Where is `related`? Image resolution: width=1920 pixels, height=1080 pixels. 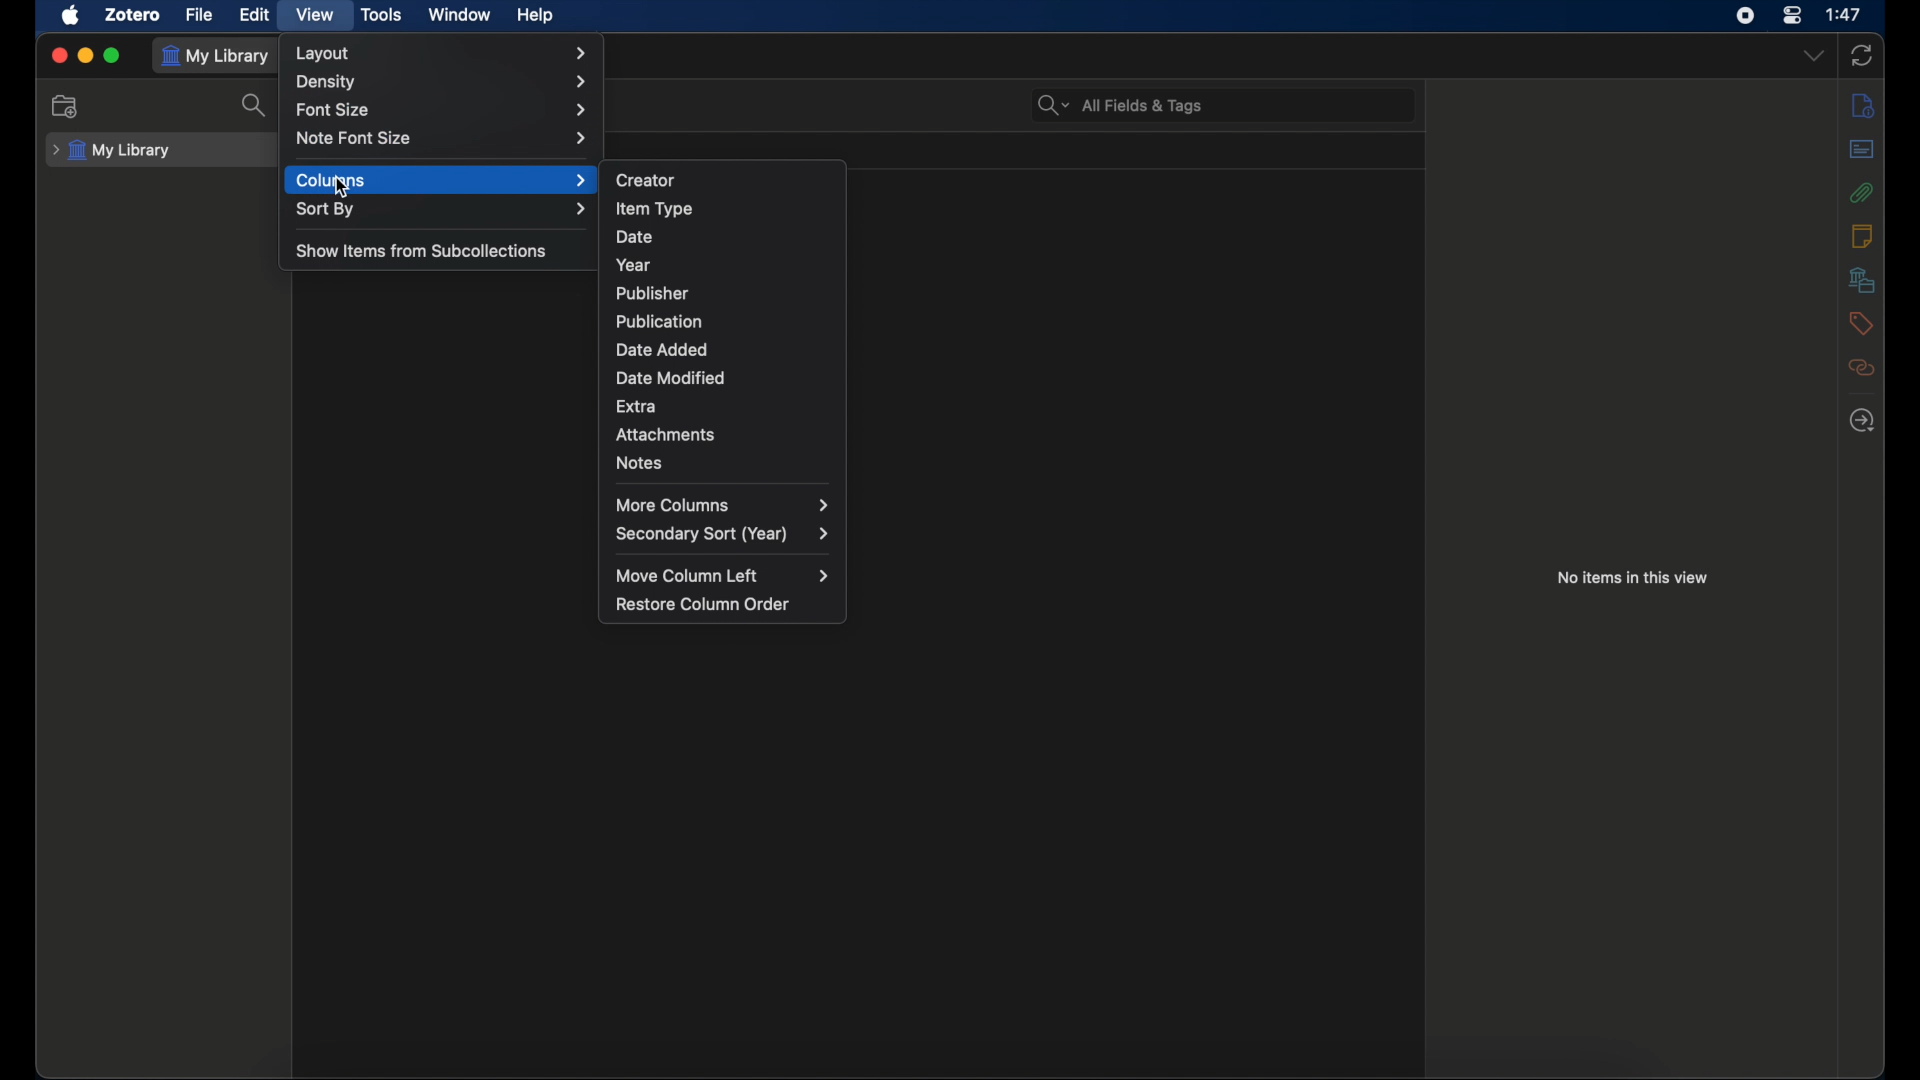 related is located at coordinates (1861, 367).